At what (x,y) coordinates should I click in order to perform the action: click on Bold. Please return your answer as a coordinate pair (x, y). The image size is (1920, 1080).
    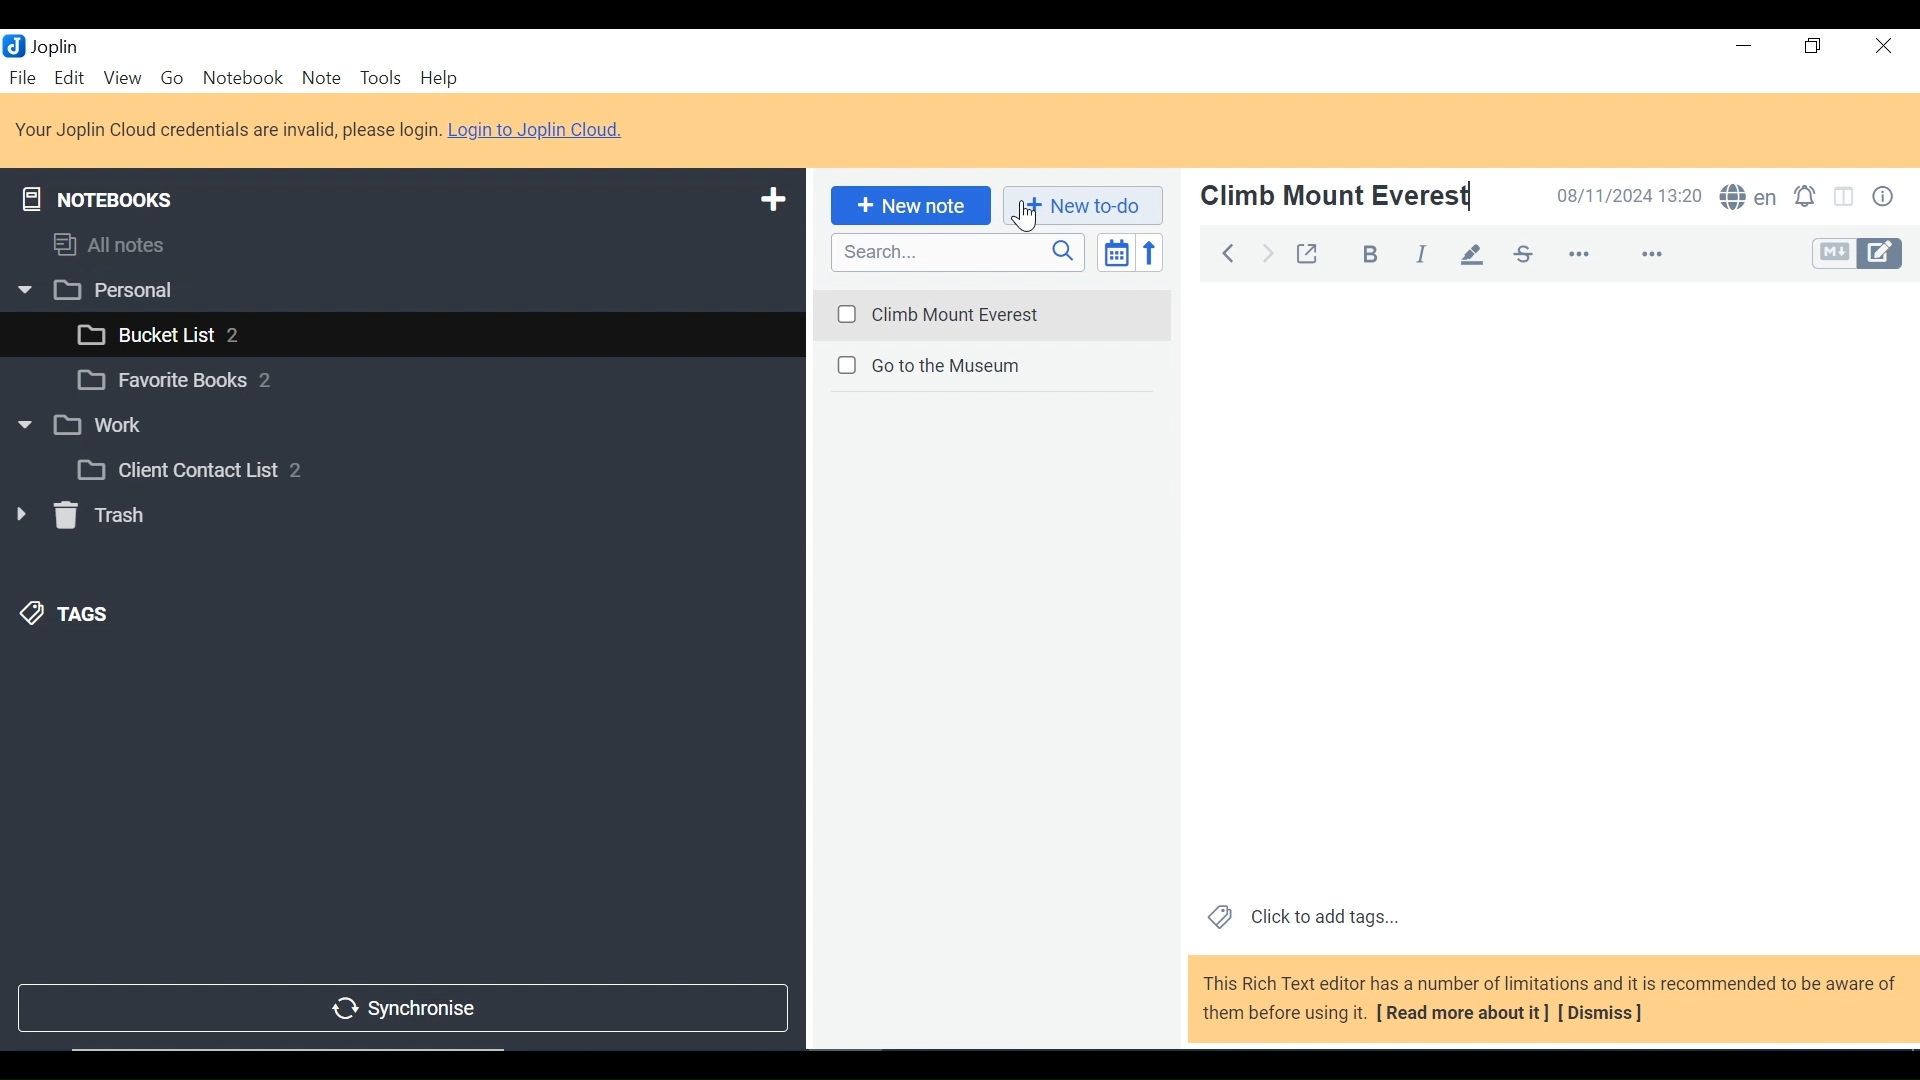
    Looking at the image, I should click on (1373, 255).